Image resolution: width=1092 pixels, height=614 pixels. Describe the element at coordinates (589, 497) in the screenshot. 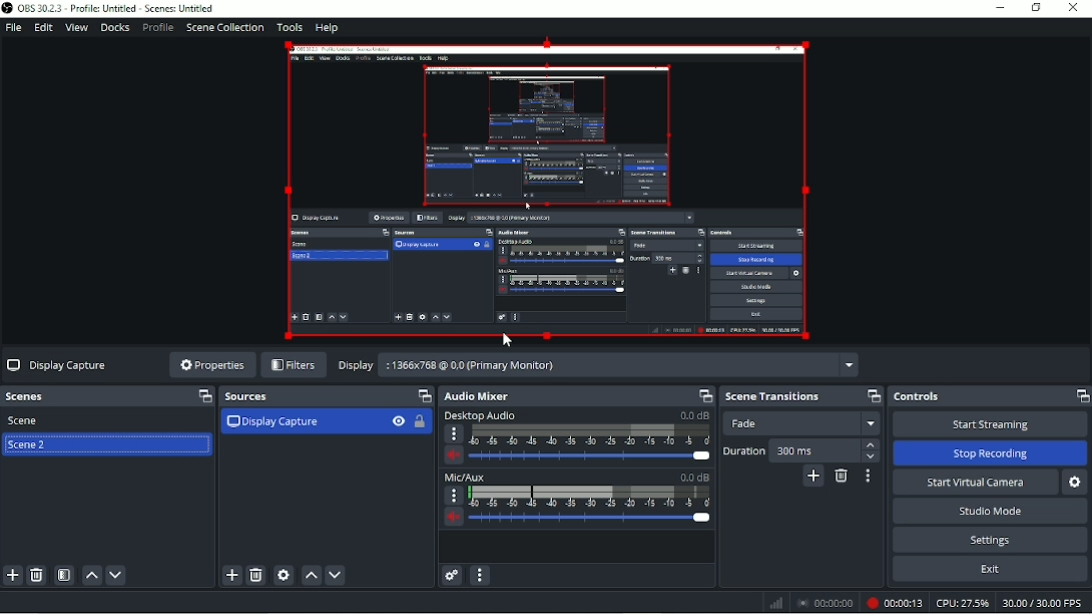

I see `Scale` at that location.